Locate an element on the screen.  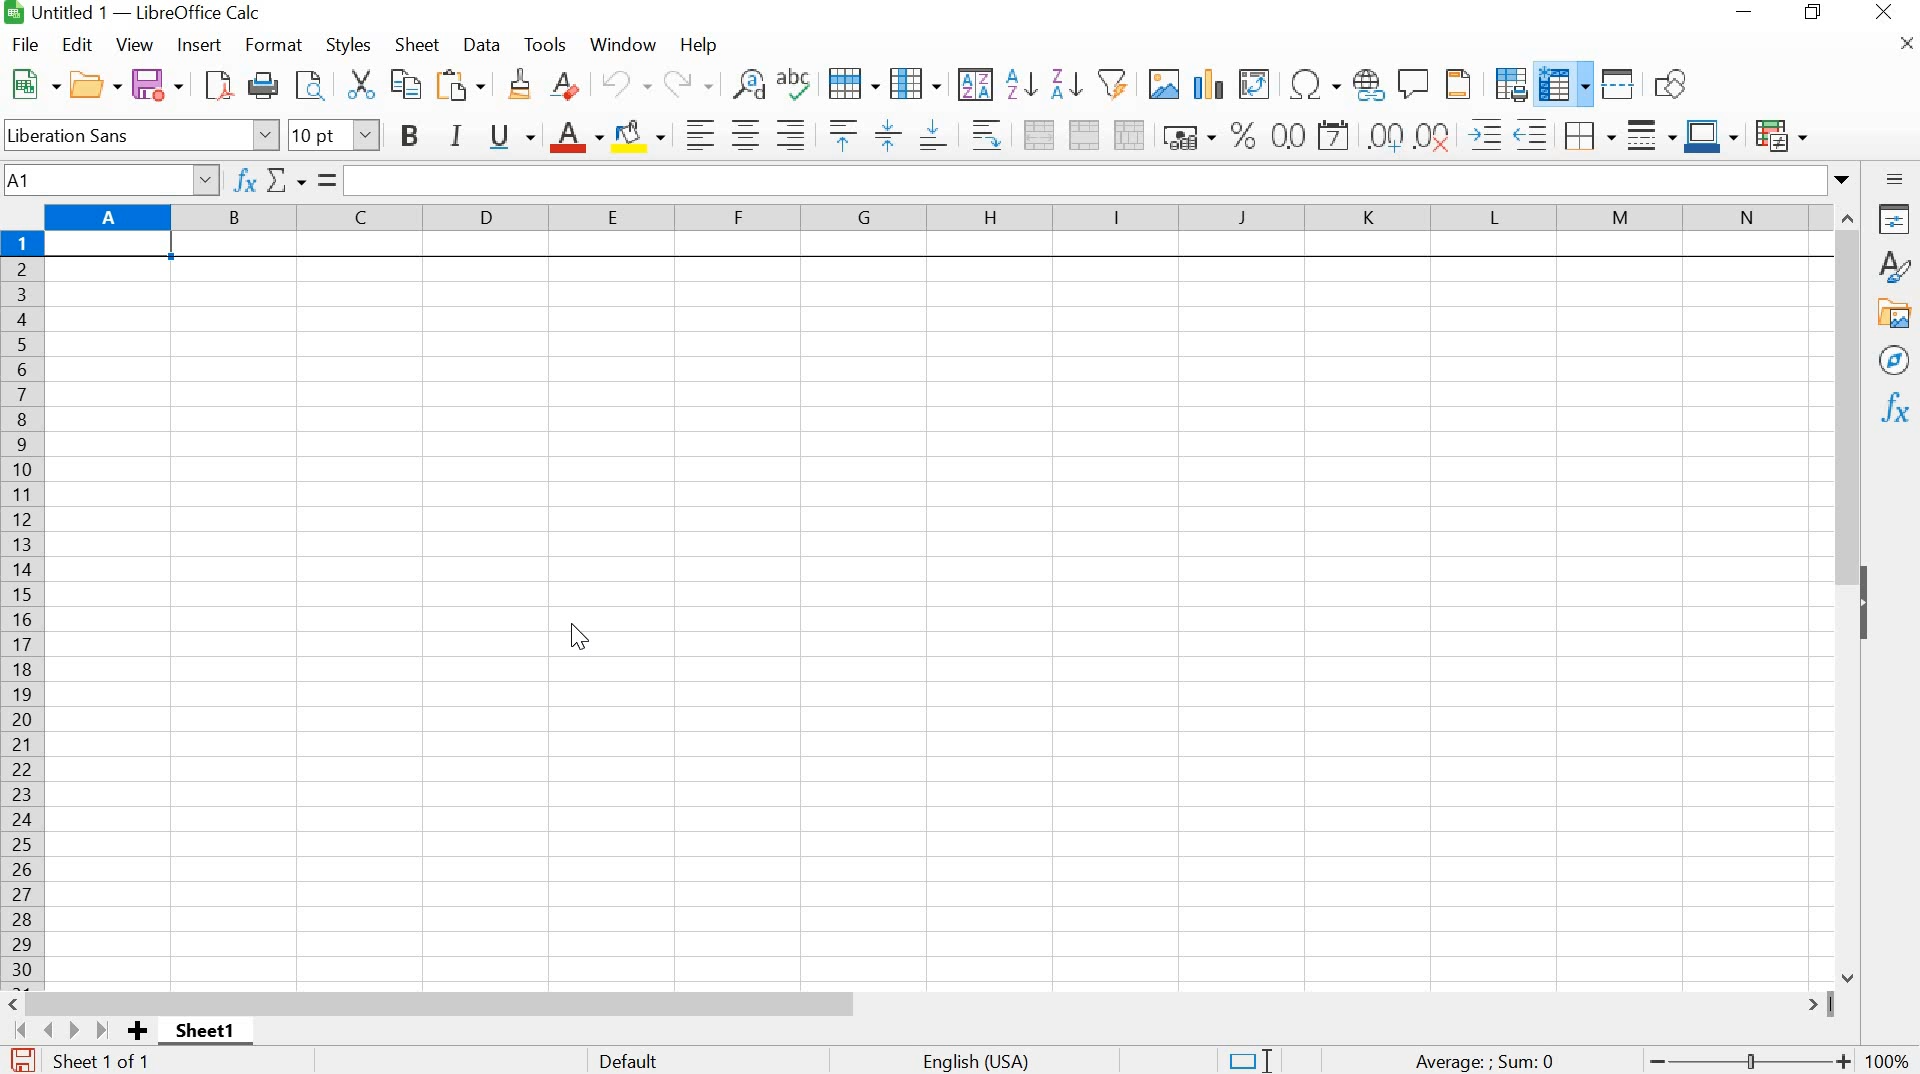
ZOOM FACTOR is located at coordinates (1890, 1048).